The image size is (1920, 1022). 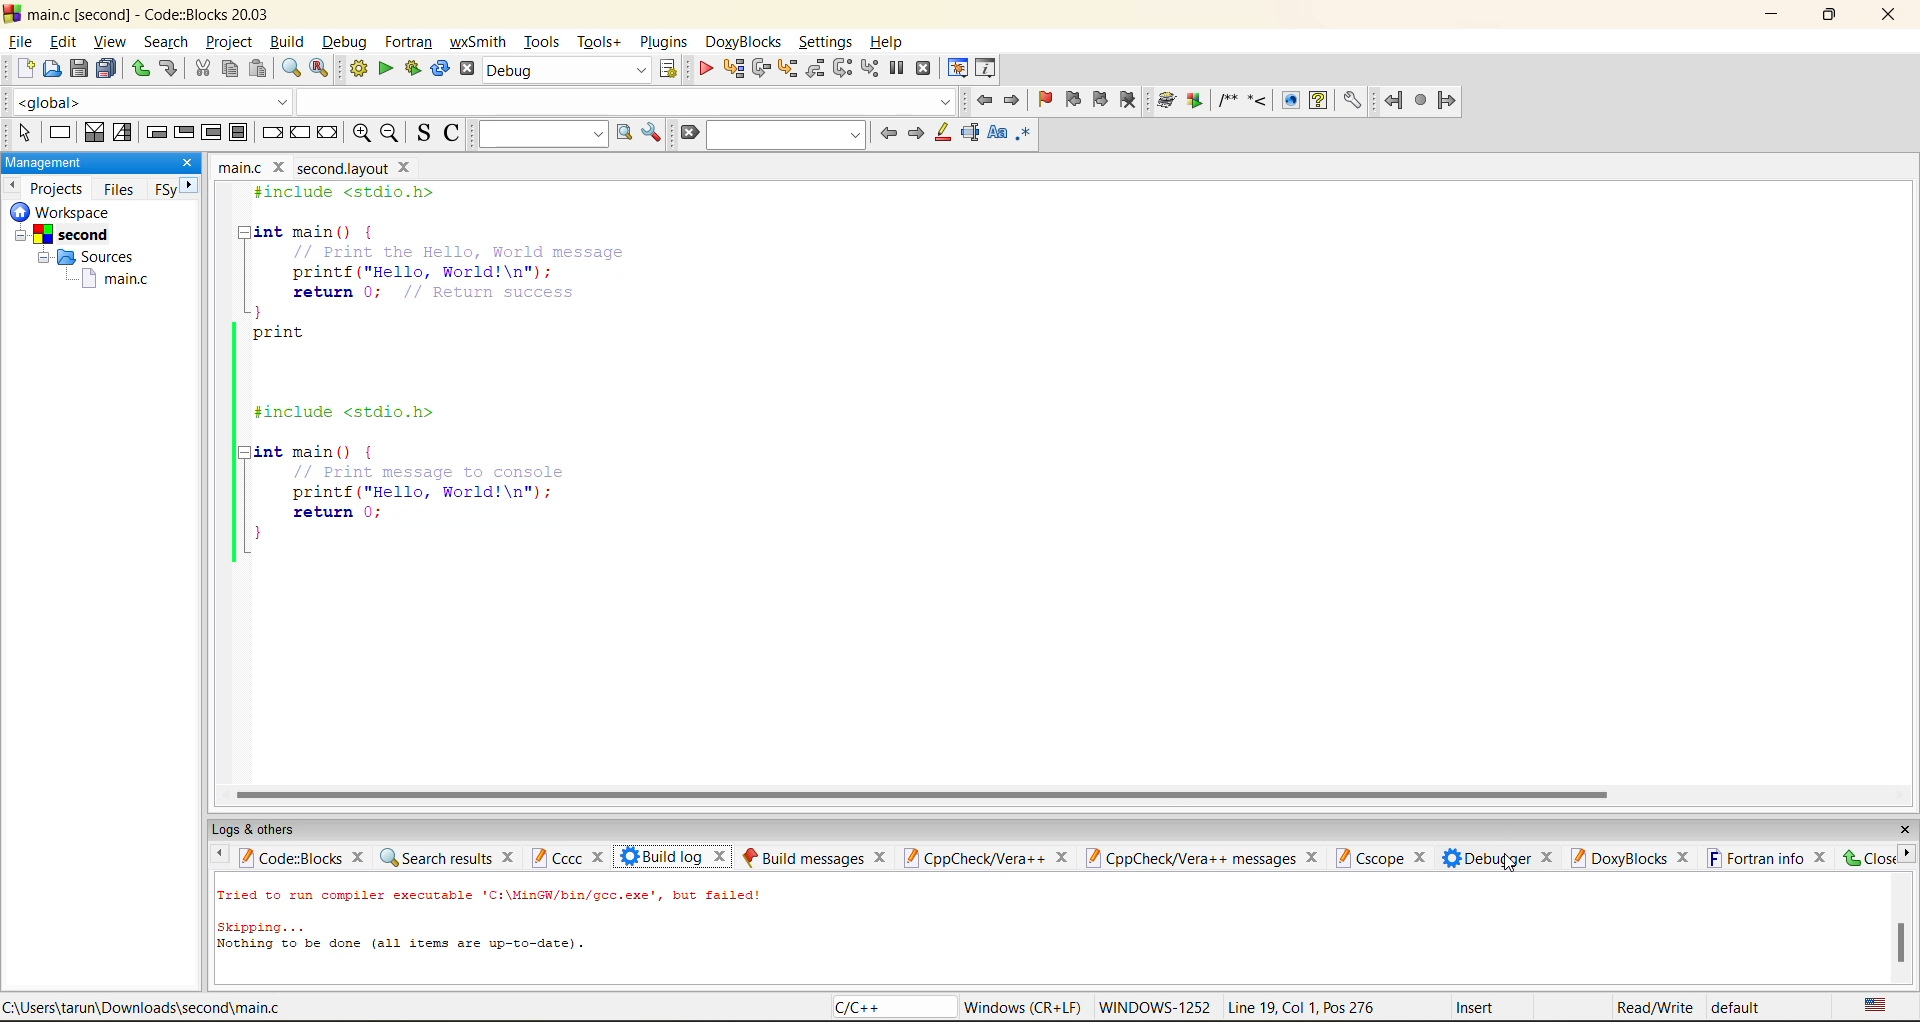 What do you see at coordinates (267, 133) in the screenshot?
I see `break instruction` at bounding box center [267, 133].